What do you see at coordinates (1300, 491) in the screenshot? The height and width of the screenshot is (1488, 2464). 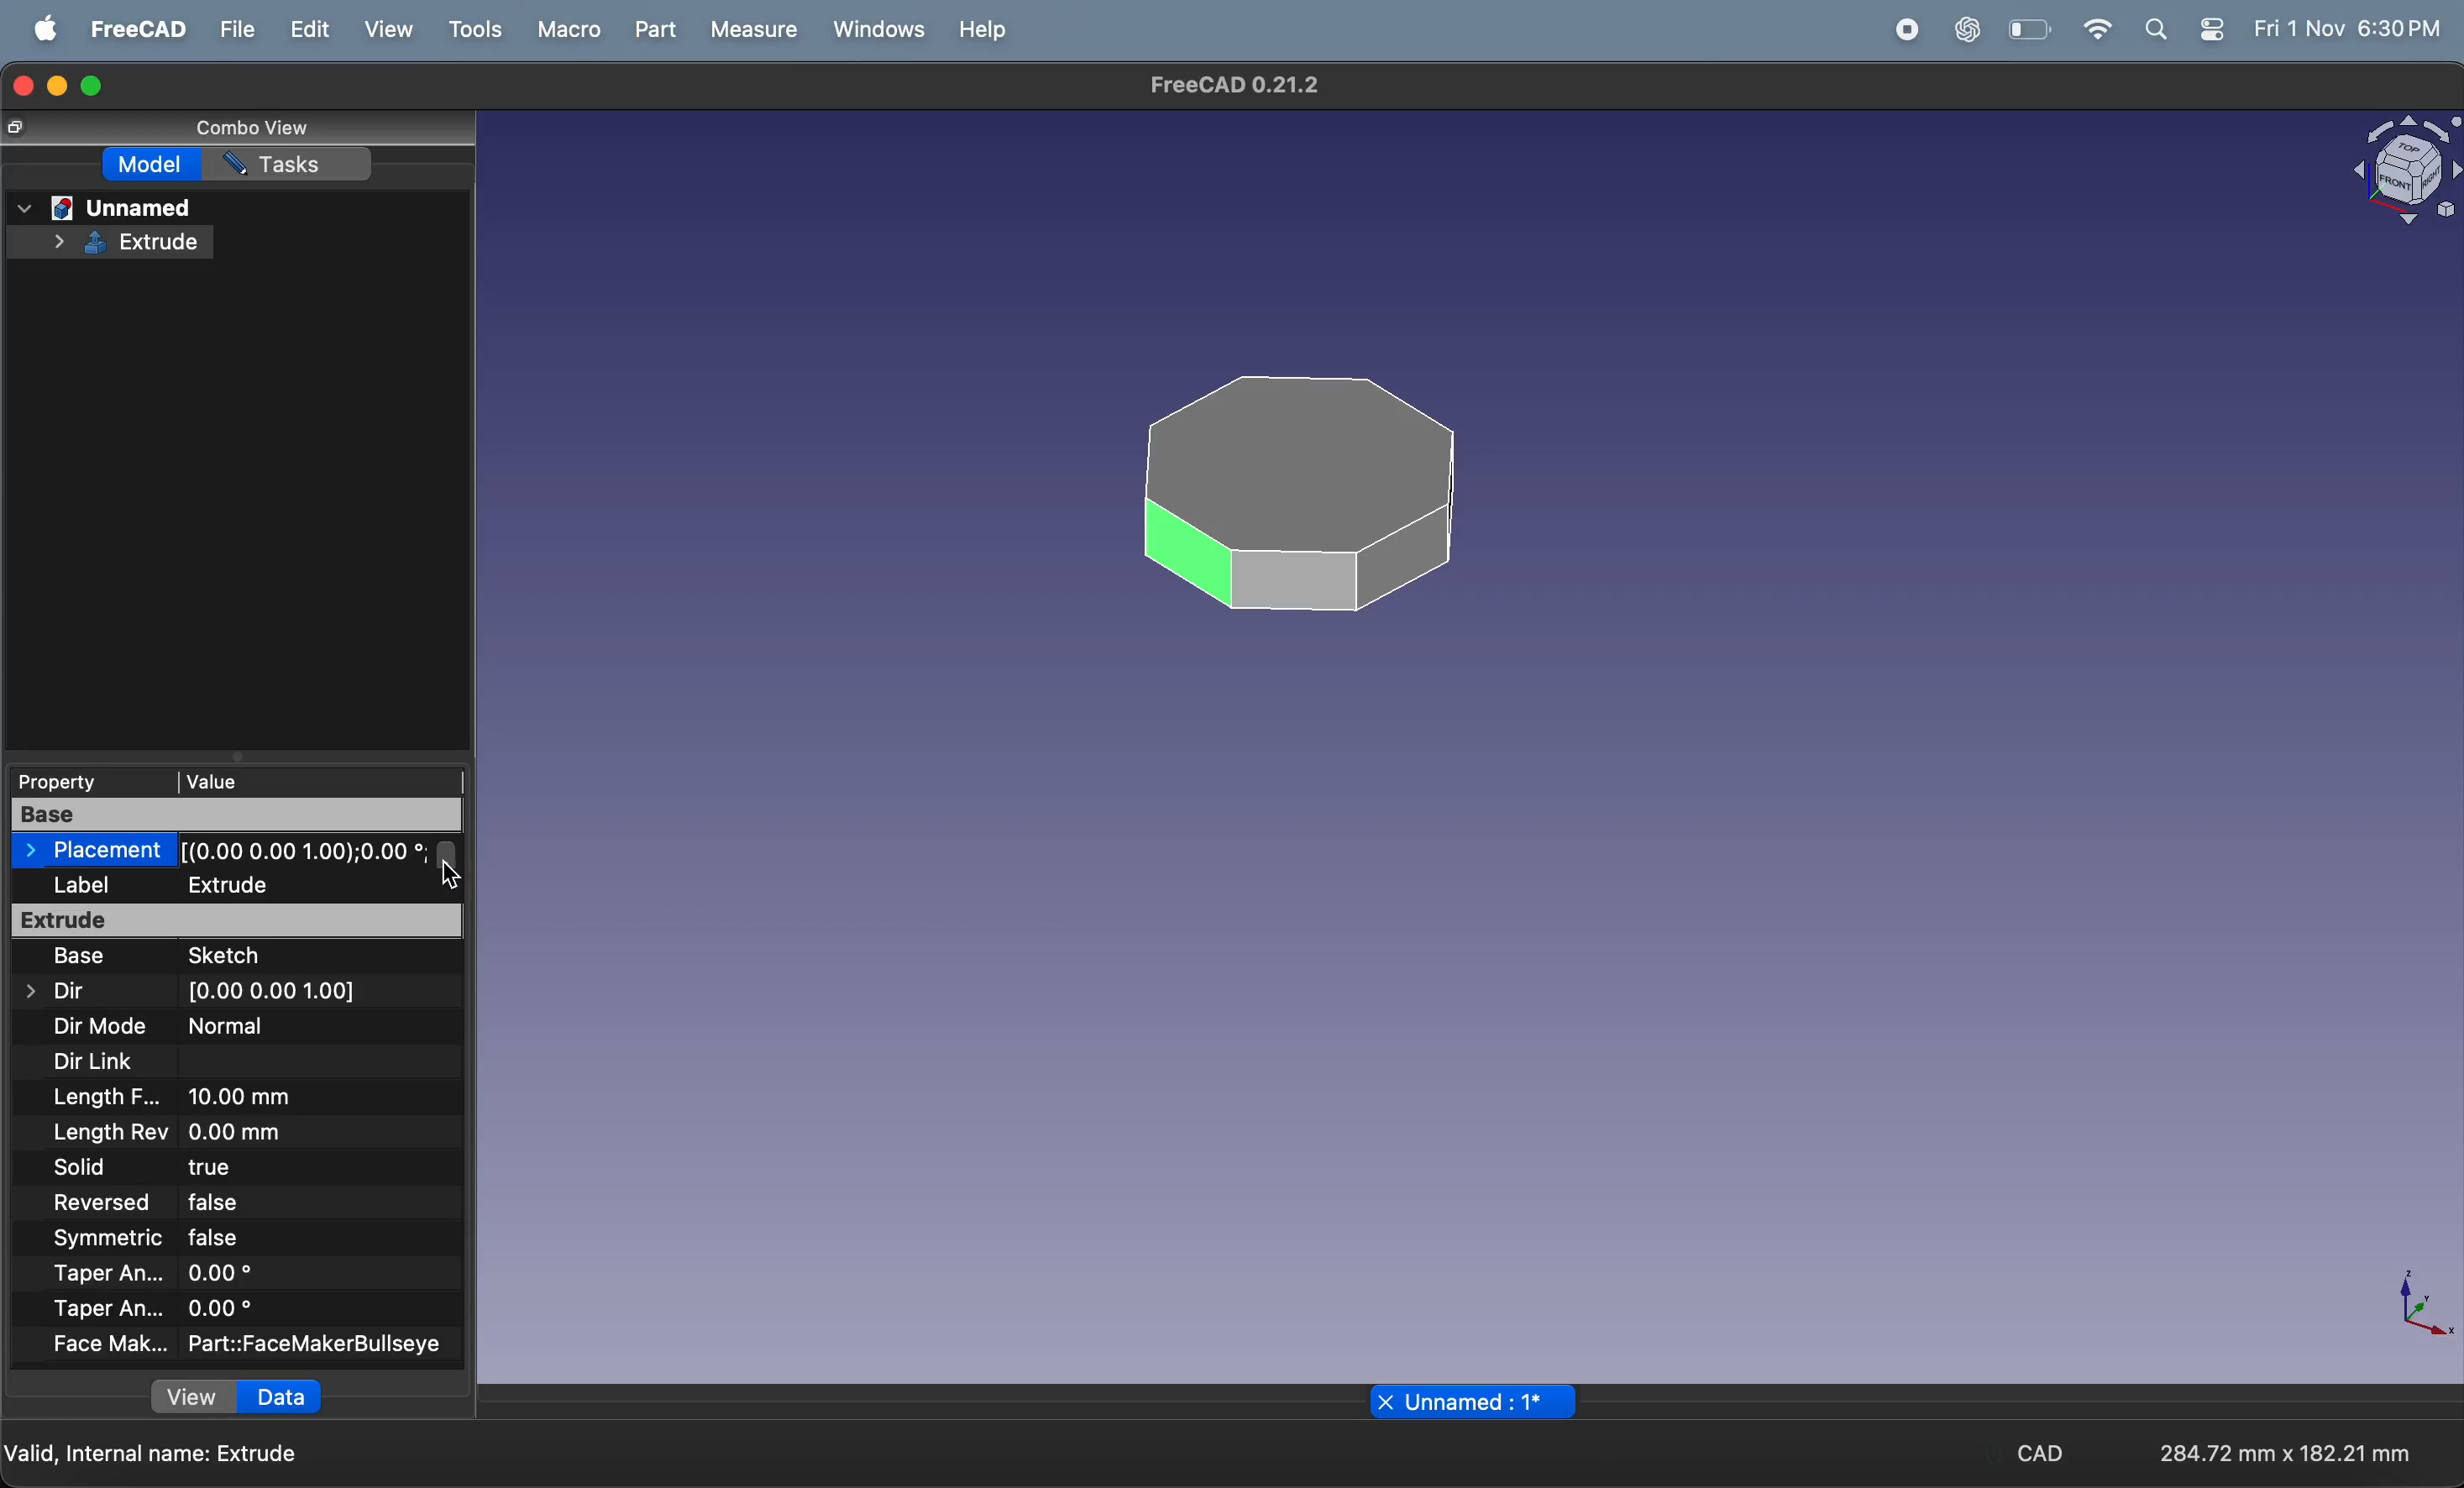 I see `3D polygon` at bounding box center [1300, 491].